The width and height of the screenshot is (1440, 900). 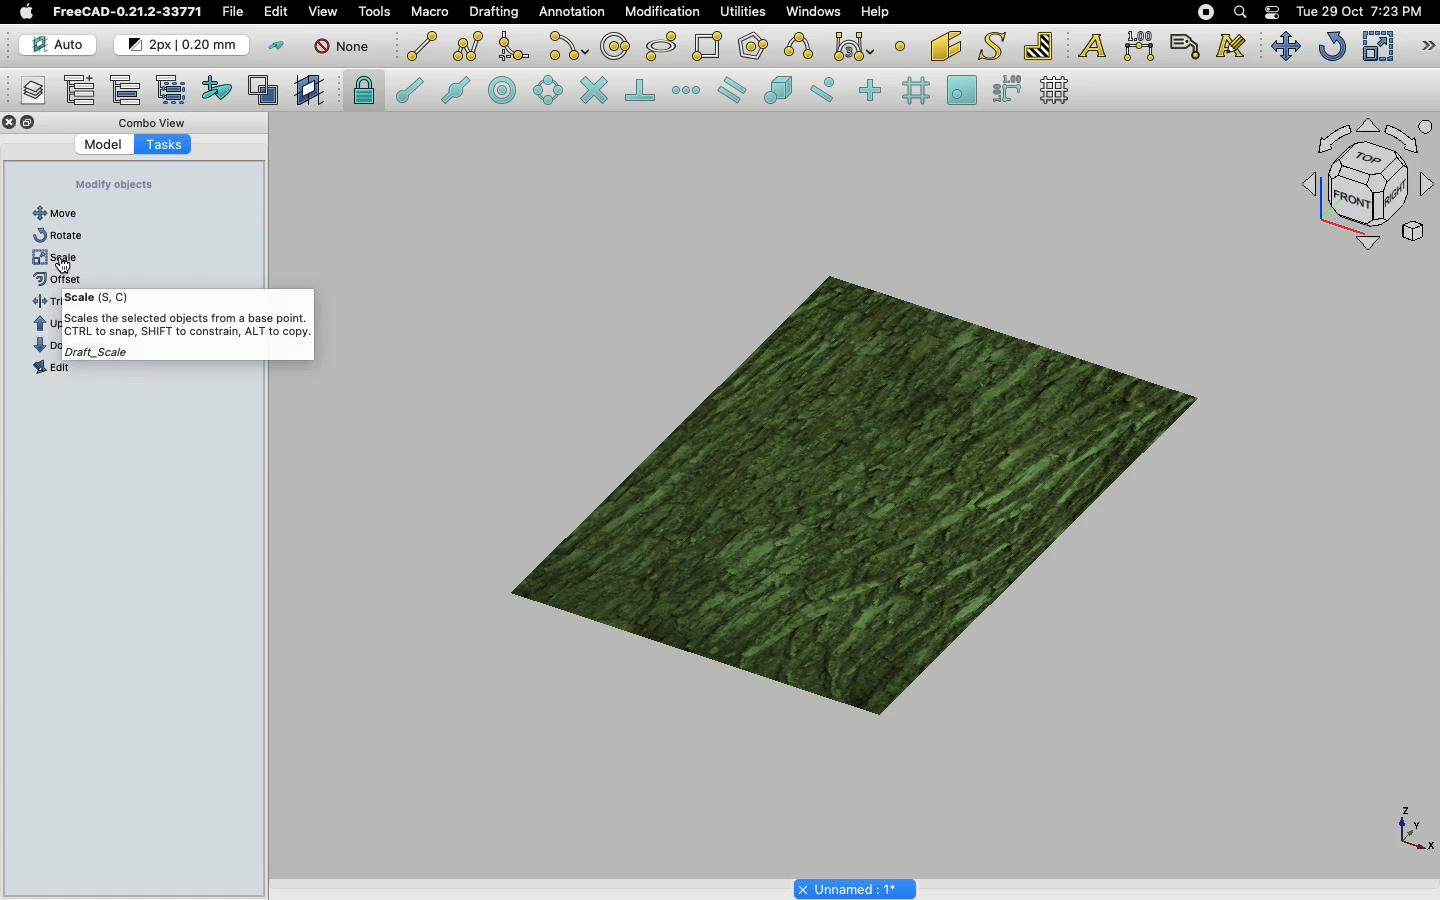 I want to click on Toggle normal/wireframe display, so click(x=264, y=90).